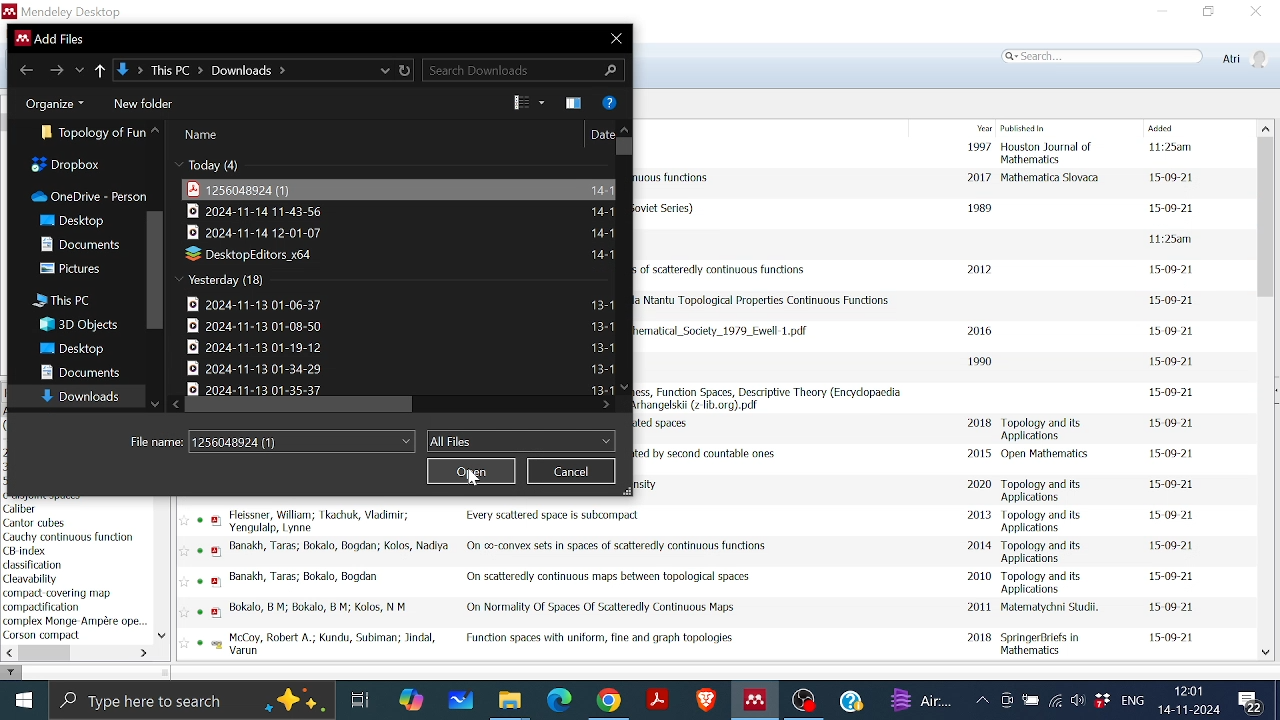 The width and height of the screenshot is (1280, 720). I want to click on Move down in all files, so click(626, 386).